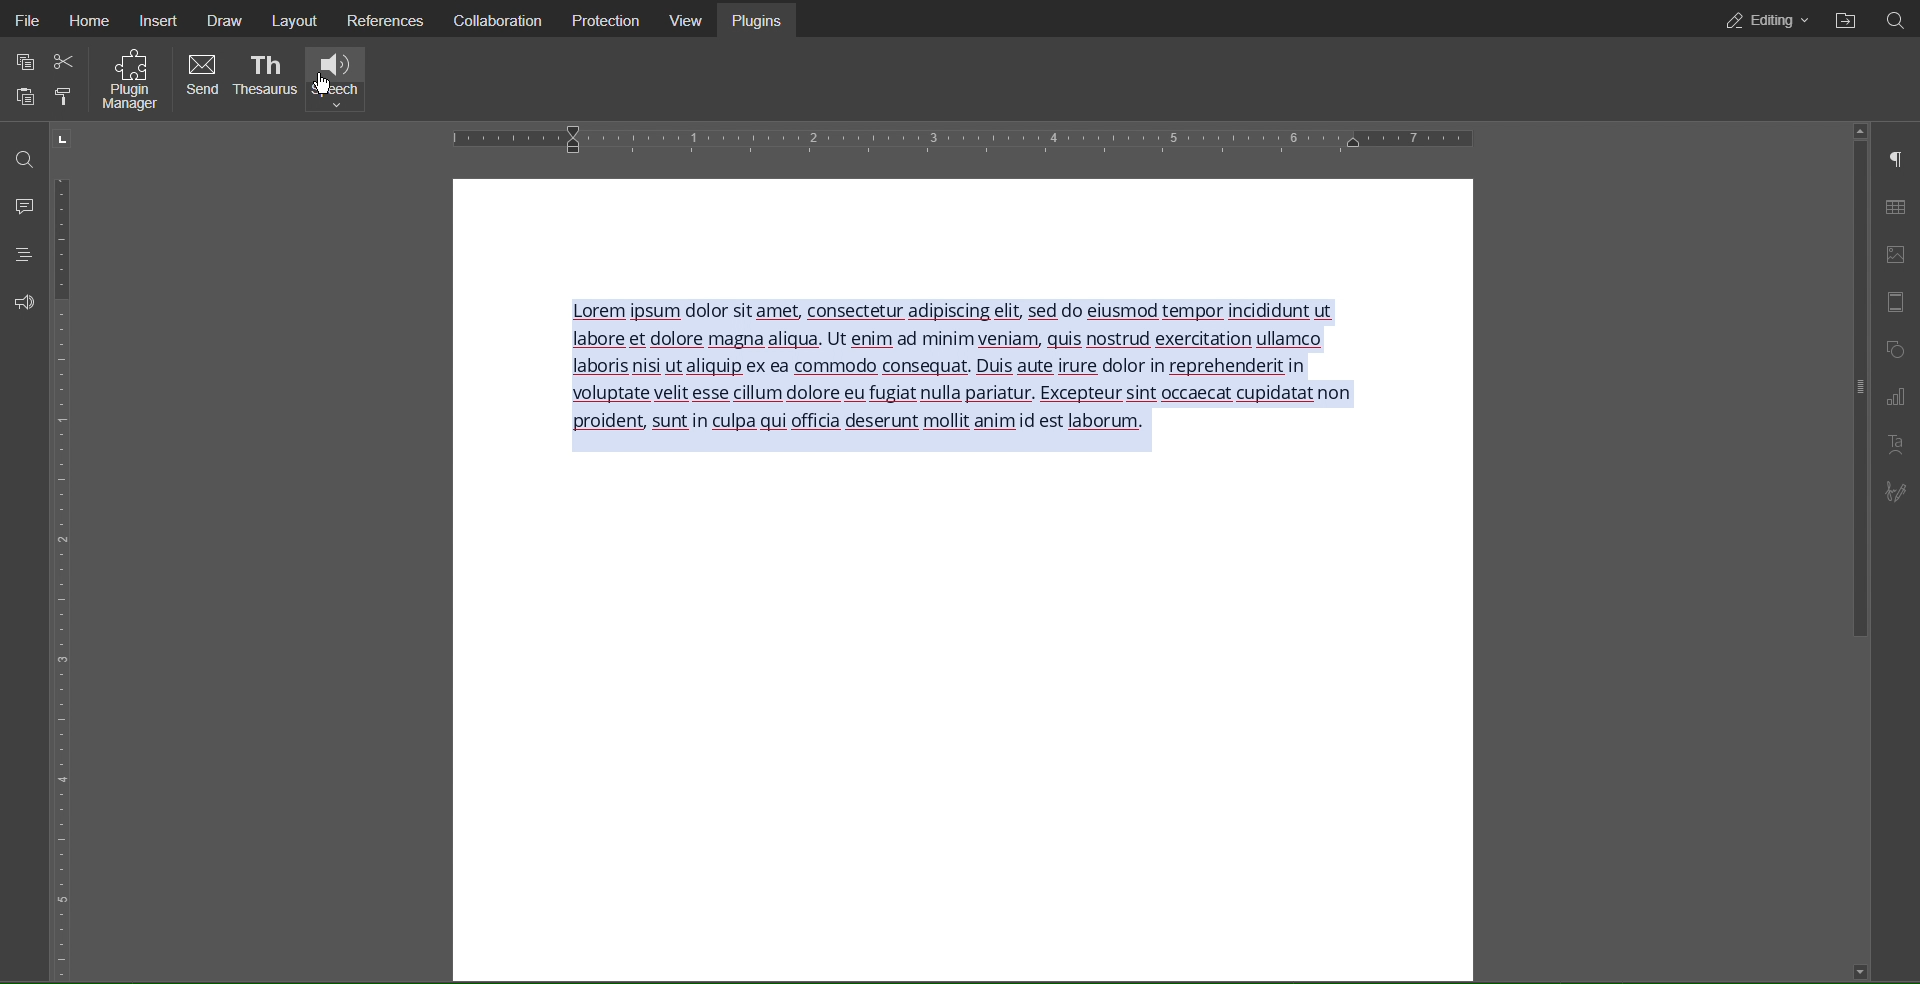  Describe the element at coordinates (1895, 205) in the screenshot. I see `Table Settings` at that location.